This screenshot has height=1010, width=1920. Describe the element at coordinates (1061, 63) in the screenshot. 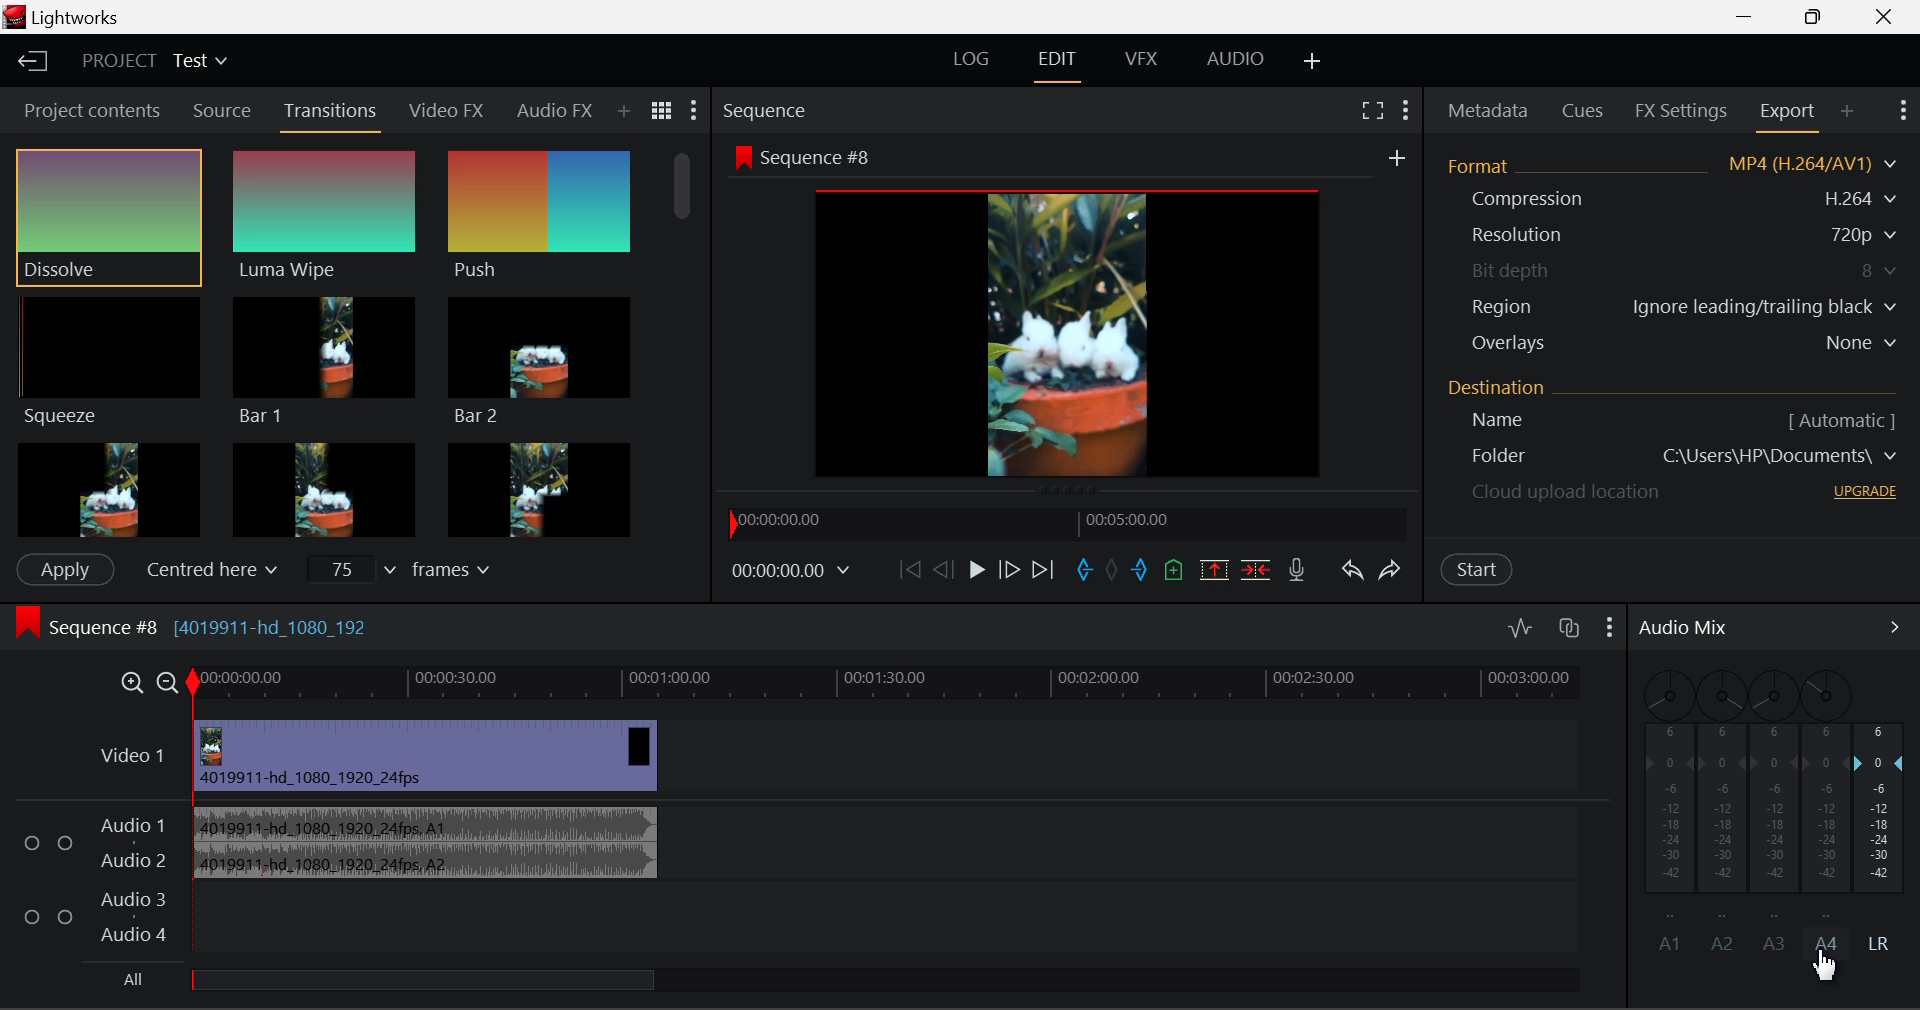

I see `EDIT Layout` at that location.